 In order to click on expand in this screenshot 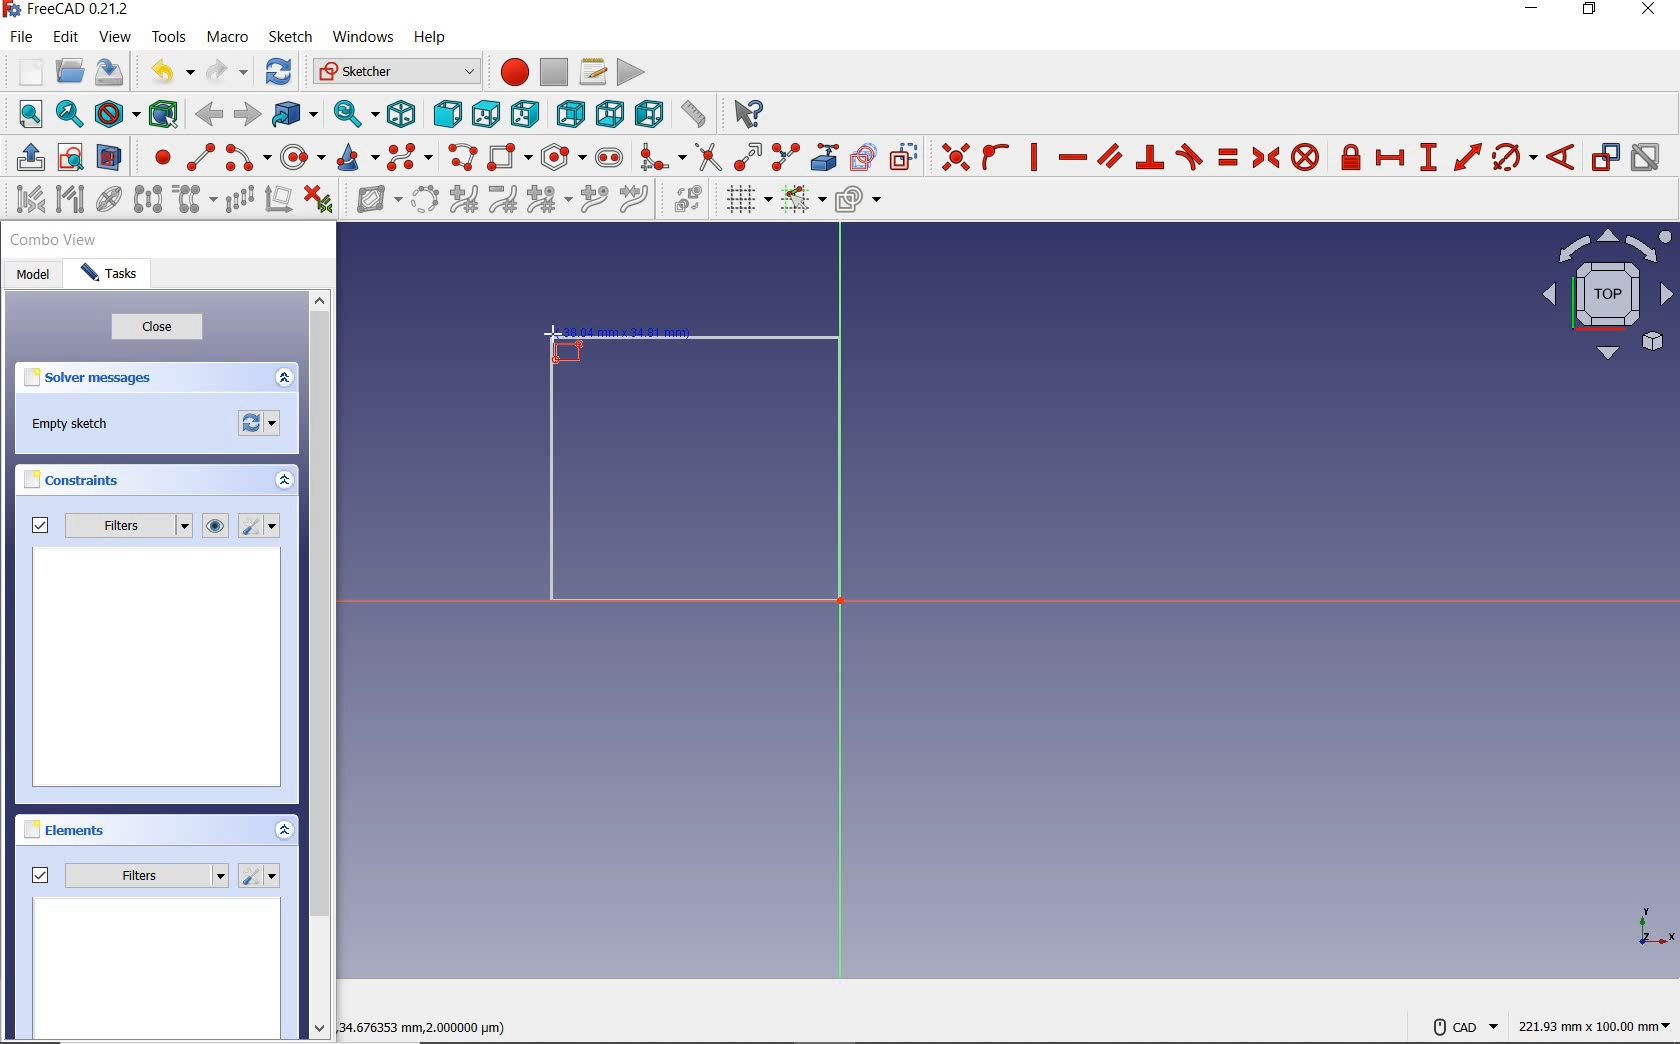, I will do `click(284, 379)`.